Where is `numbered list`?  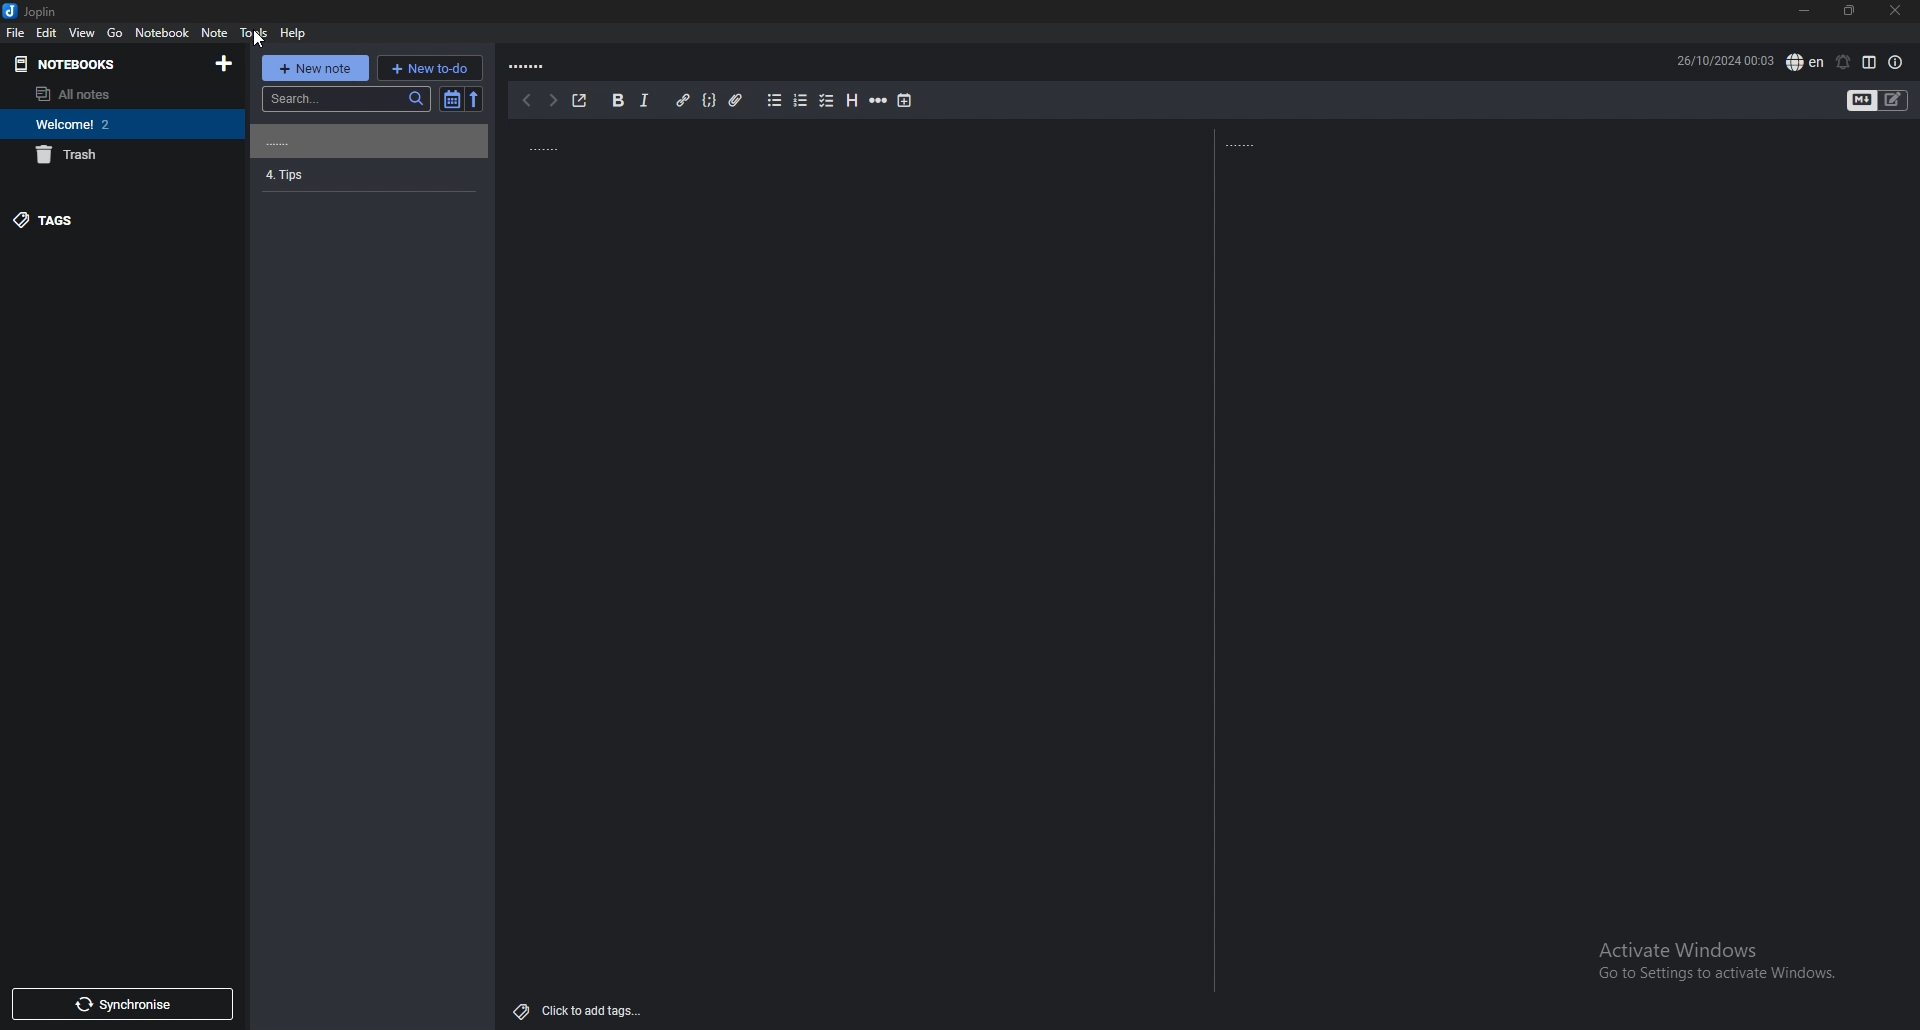
numbered list is located at coordinates (801, 101).